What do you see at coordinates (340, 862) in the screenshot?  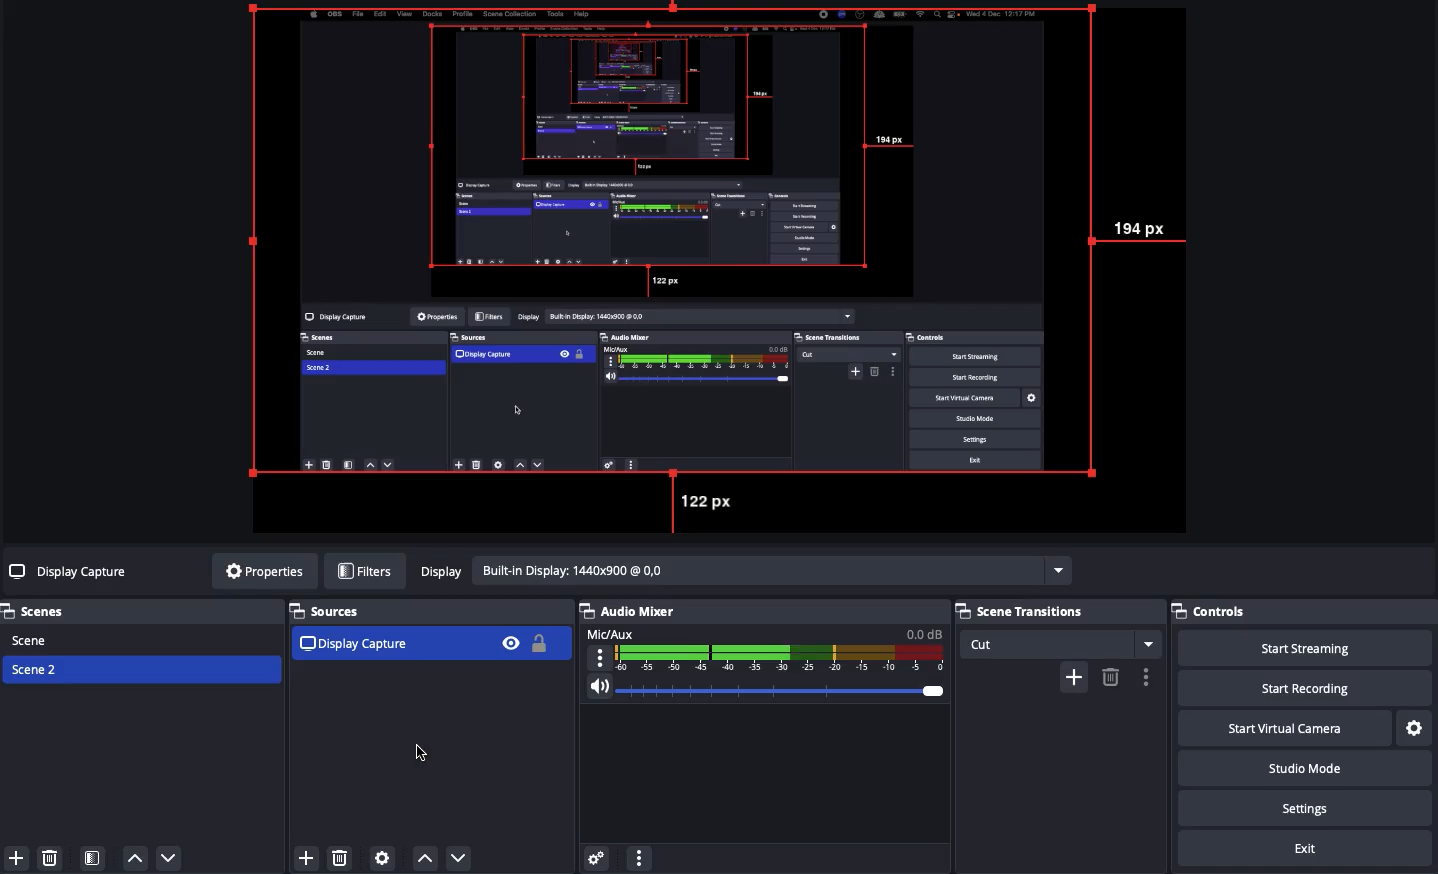 I see `delete` at bounding box center [340, 862].